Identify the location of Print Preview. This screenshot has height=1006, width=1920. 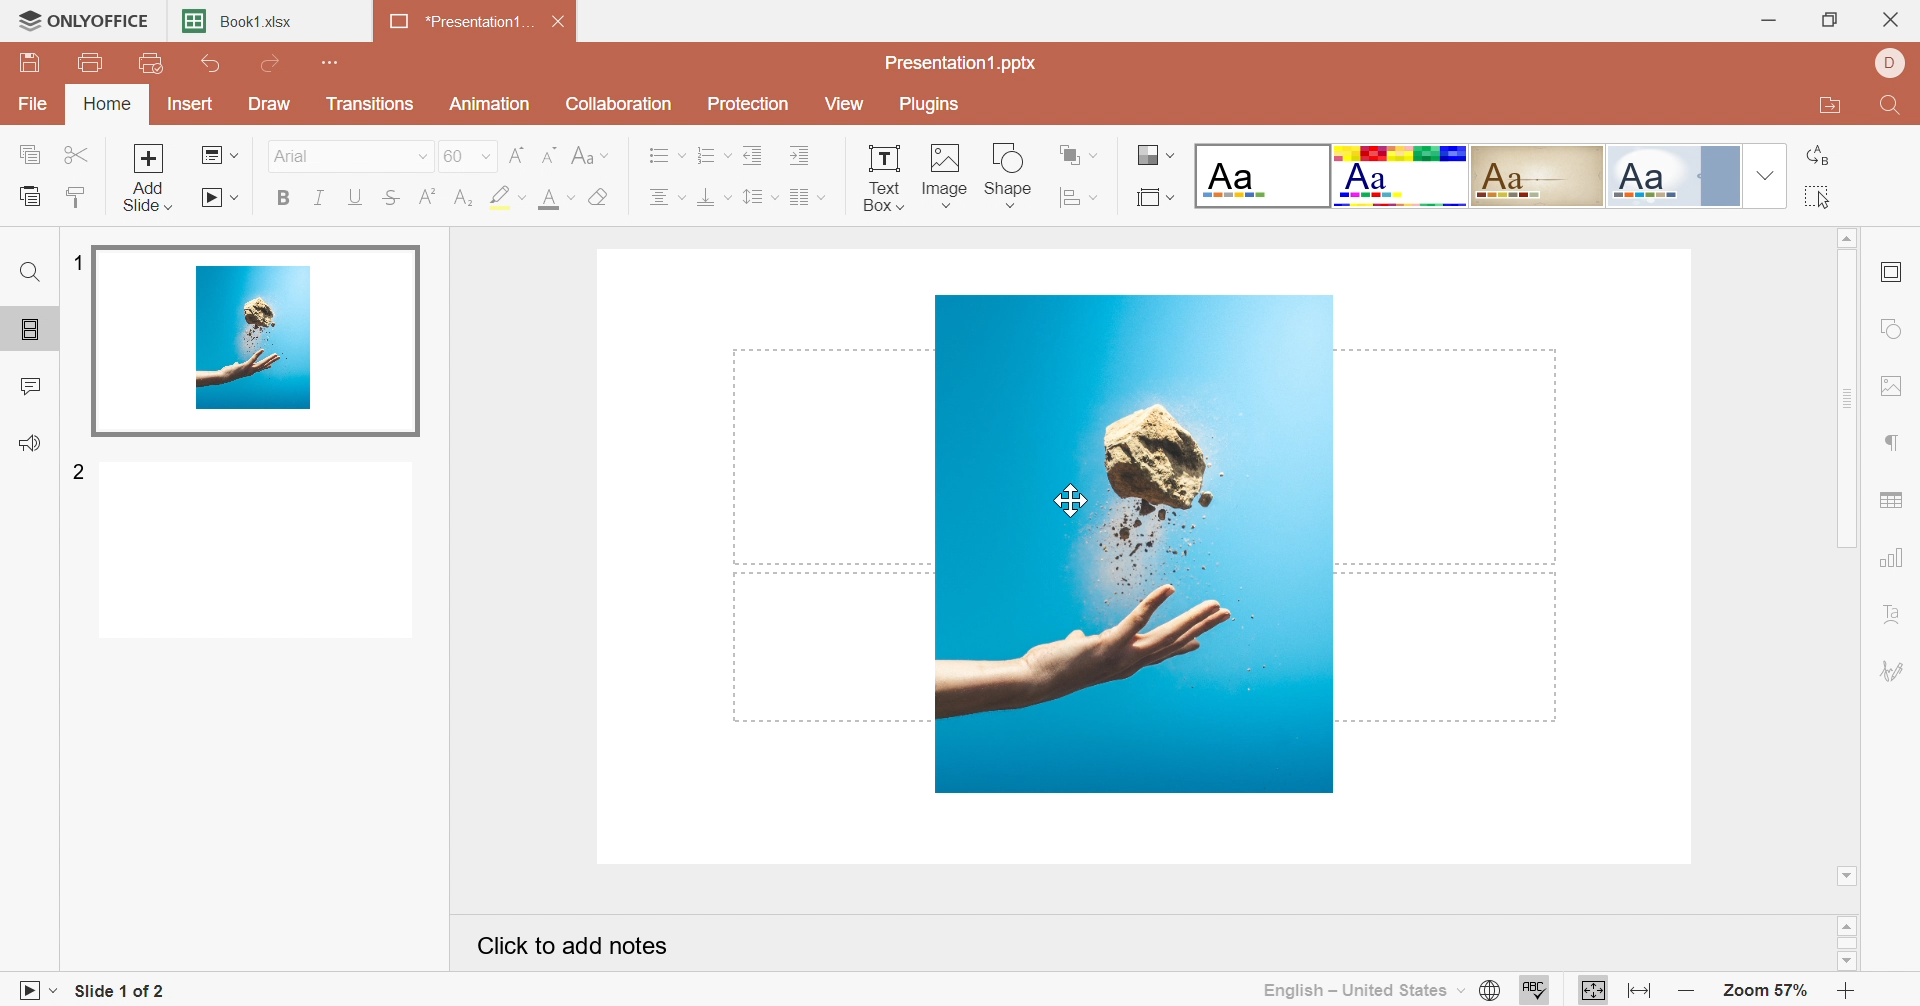
(150, 63).